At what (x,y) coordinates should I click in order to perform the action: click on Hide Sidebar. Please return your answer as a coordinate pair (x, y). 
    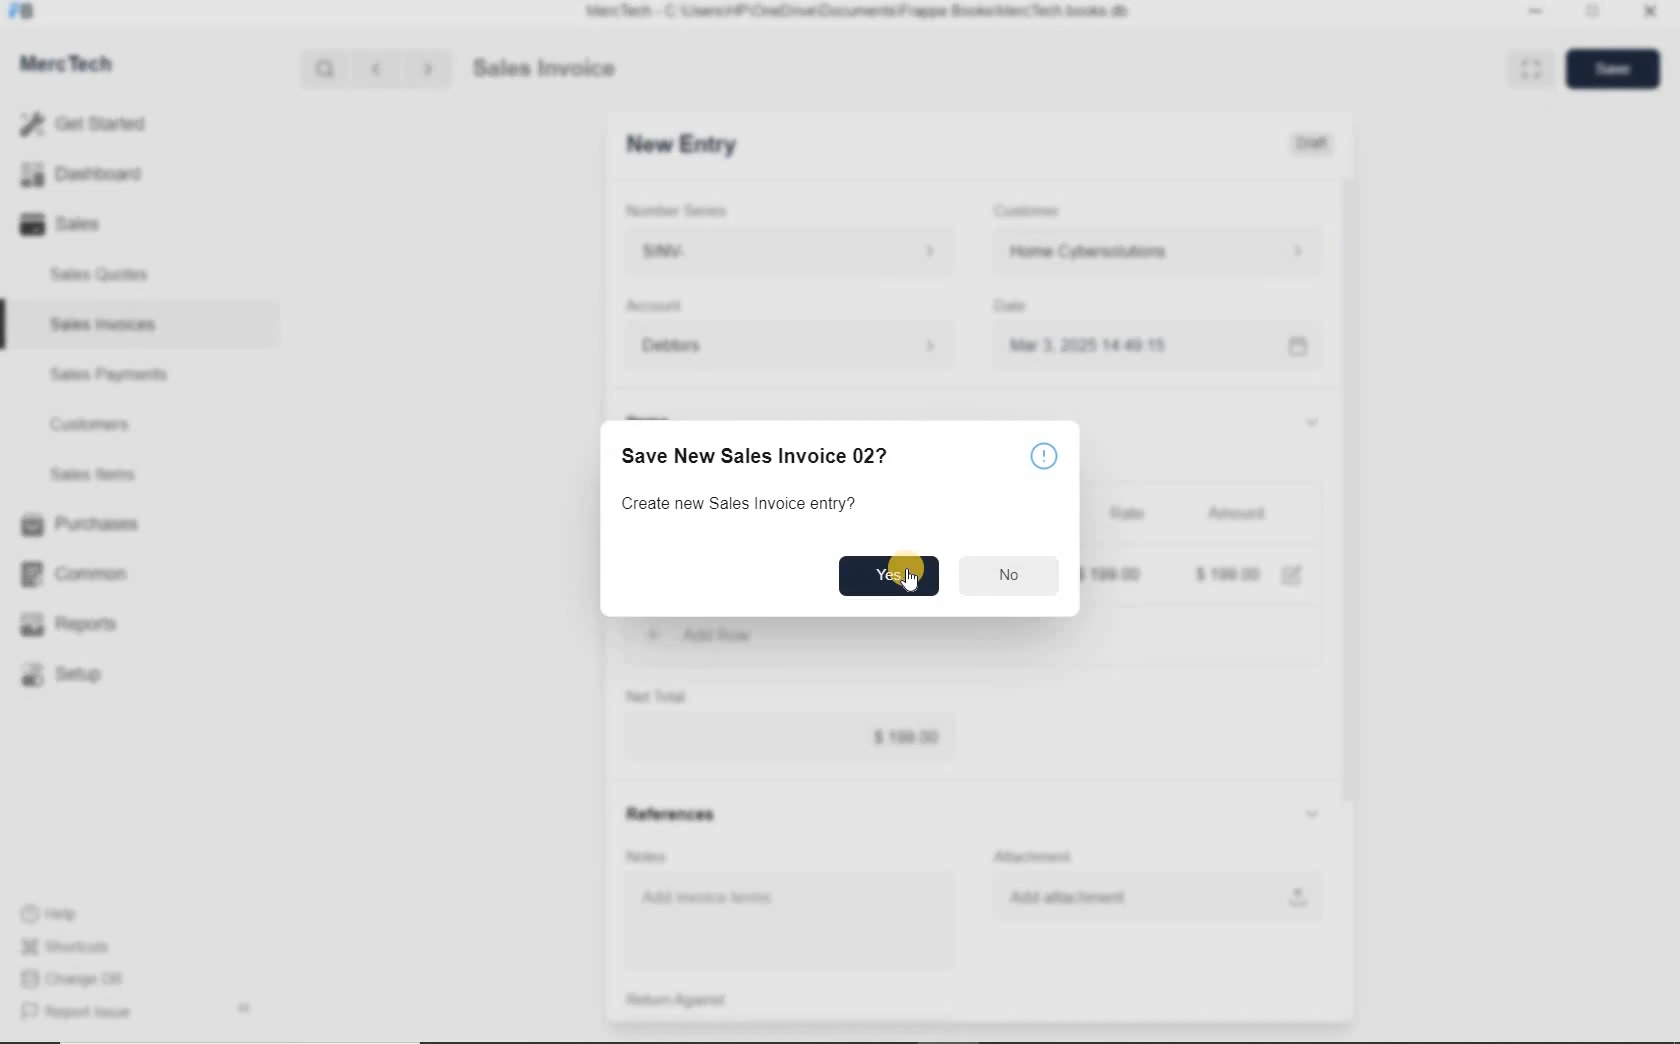
    Looking at the image, I should click on (243, 1007).